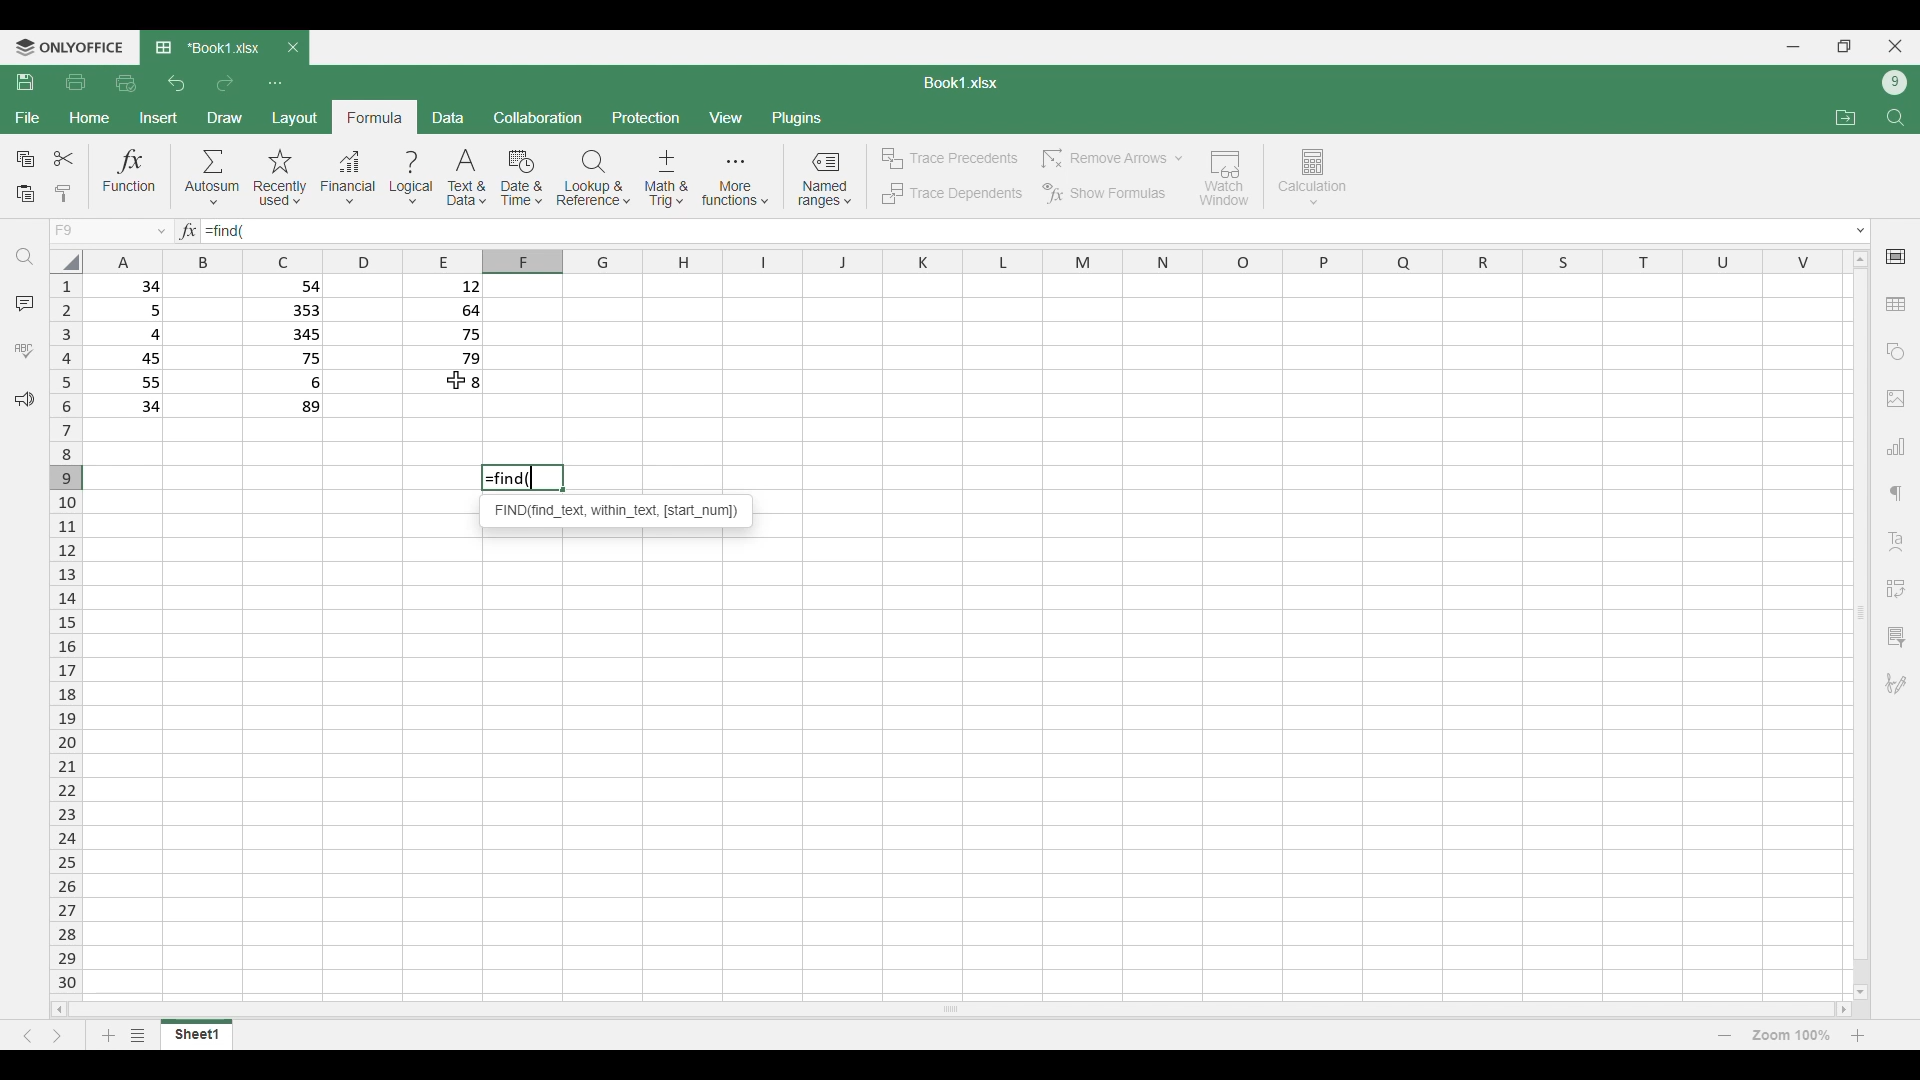  Describe the element at coordinates (1846, 118) in the screenshot. I see `Open file location` at that location.